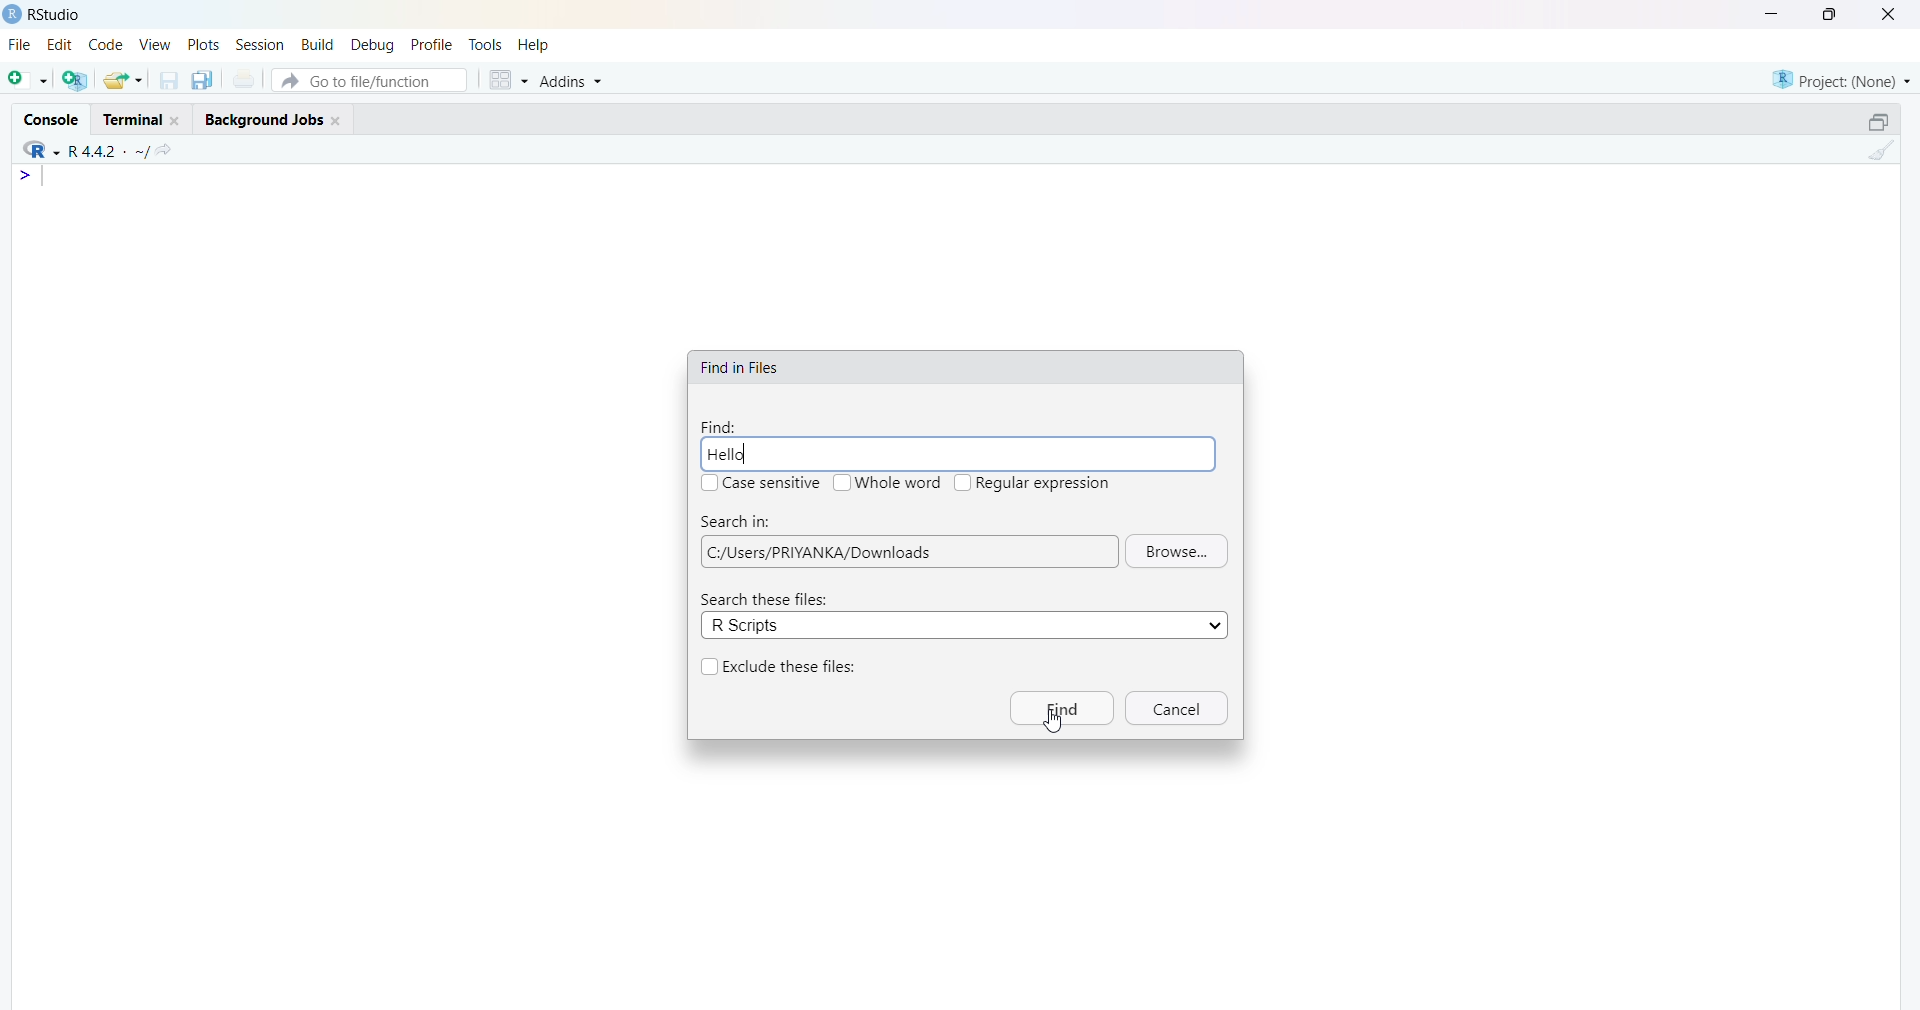 The height and width of the screenshot is (1010, 1920). Describe the element at coordinates (1055, 720) in the screenshot. I see `cursor` at that location.